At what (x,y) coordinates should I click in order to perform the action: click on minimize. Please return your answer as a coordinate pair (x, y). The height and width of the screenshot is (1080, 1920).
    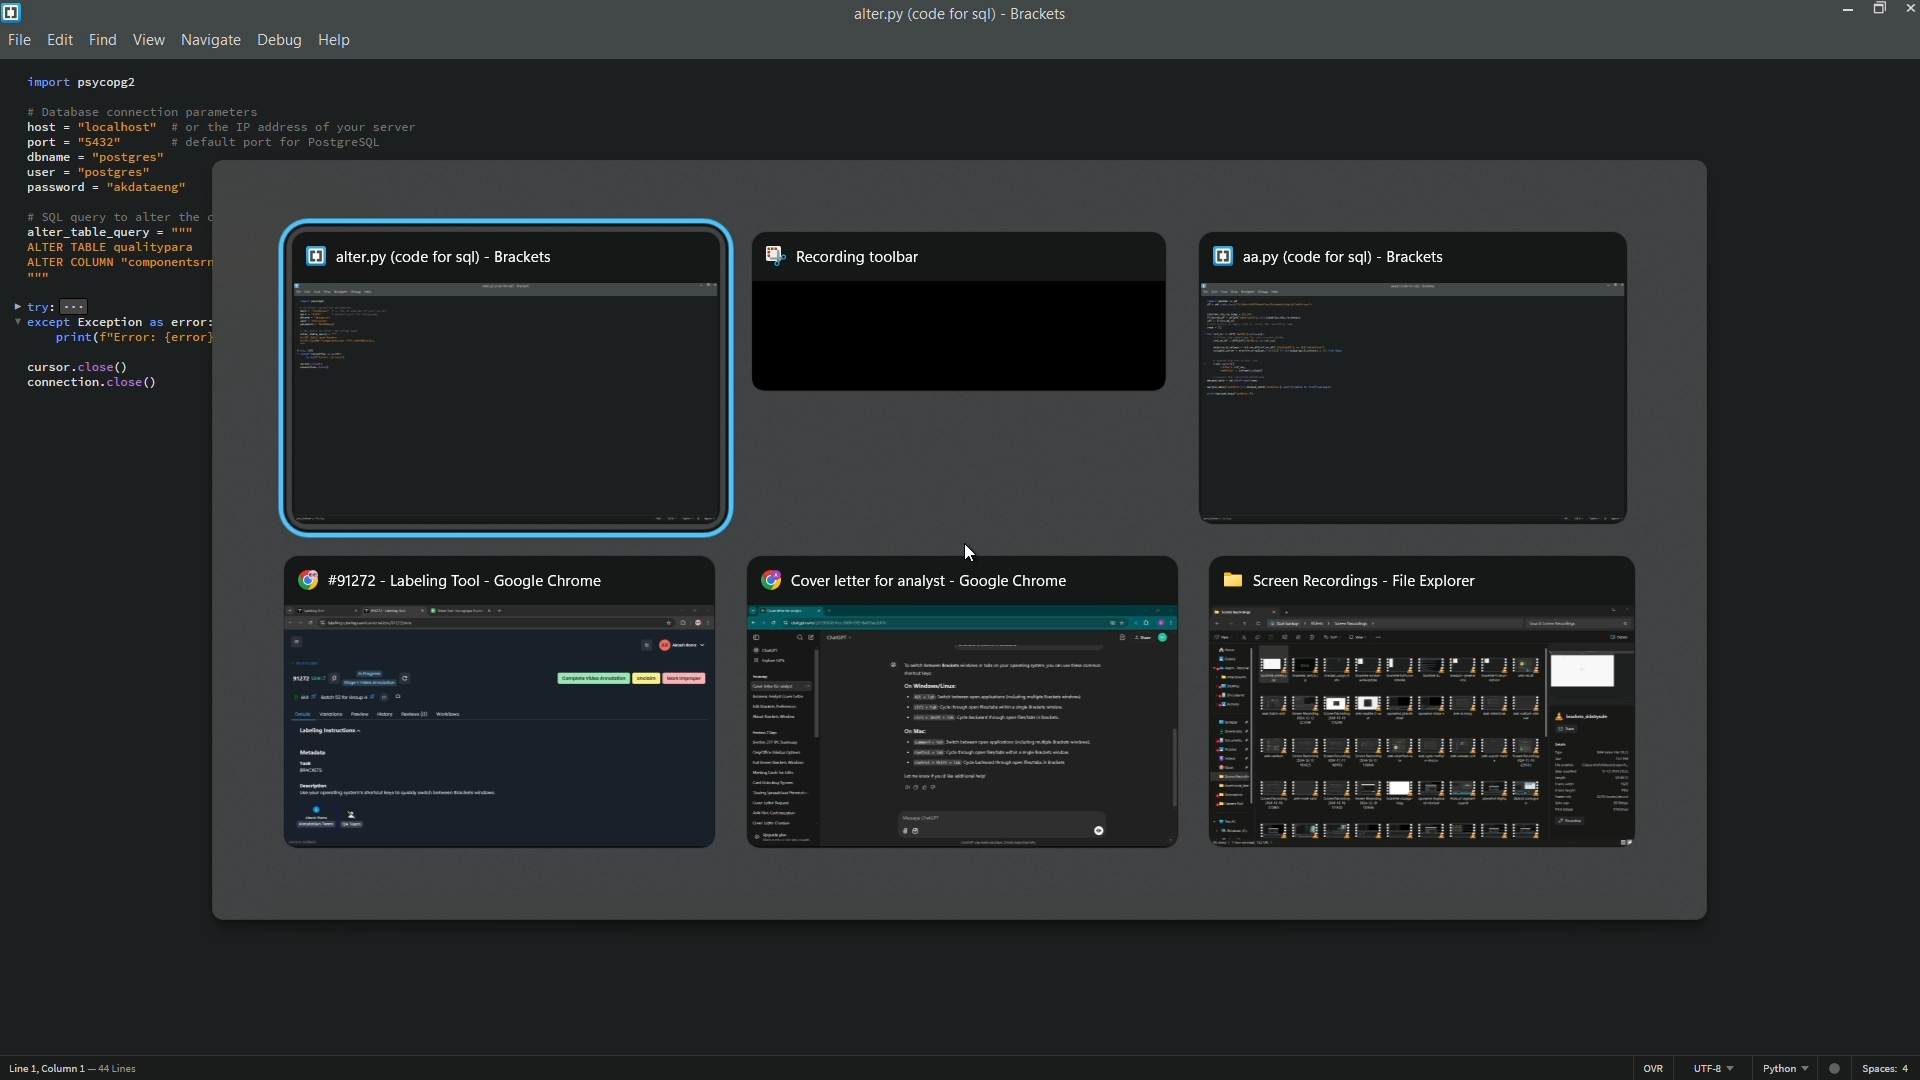
    Looking at the image, I should click on (1844, 10).